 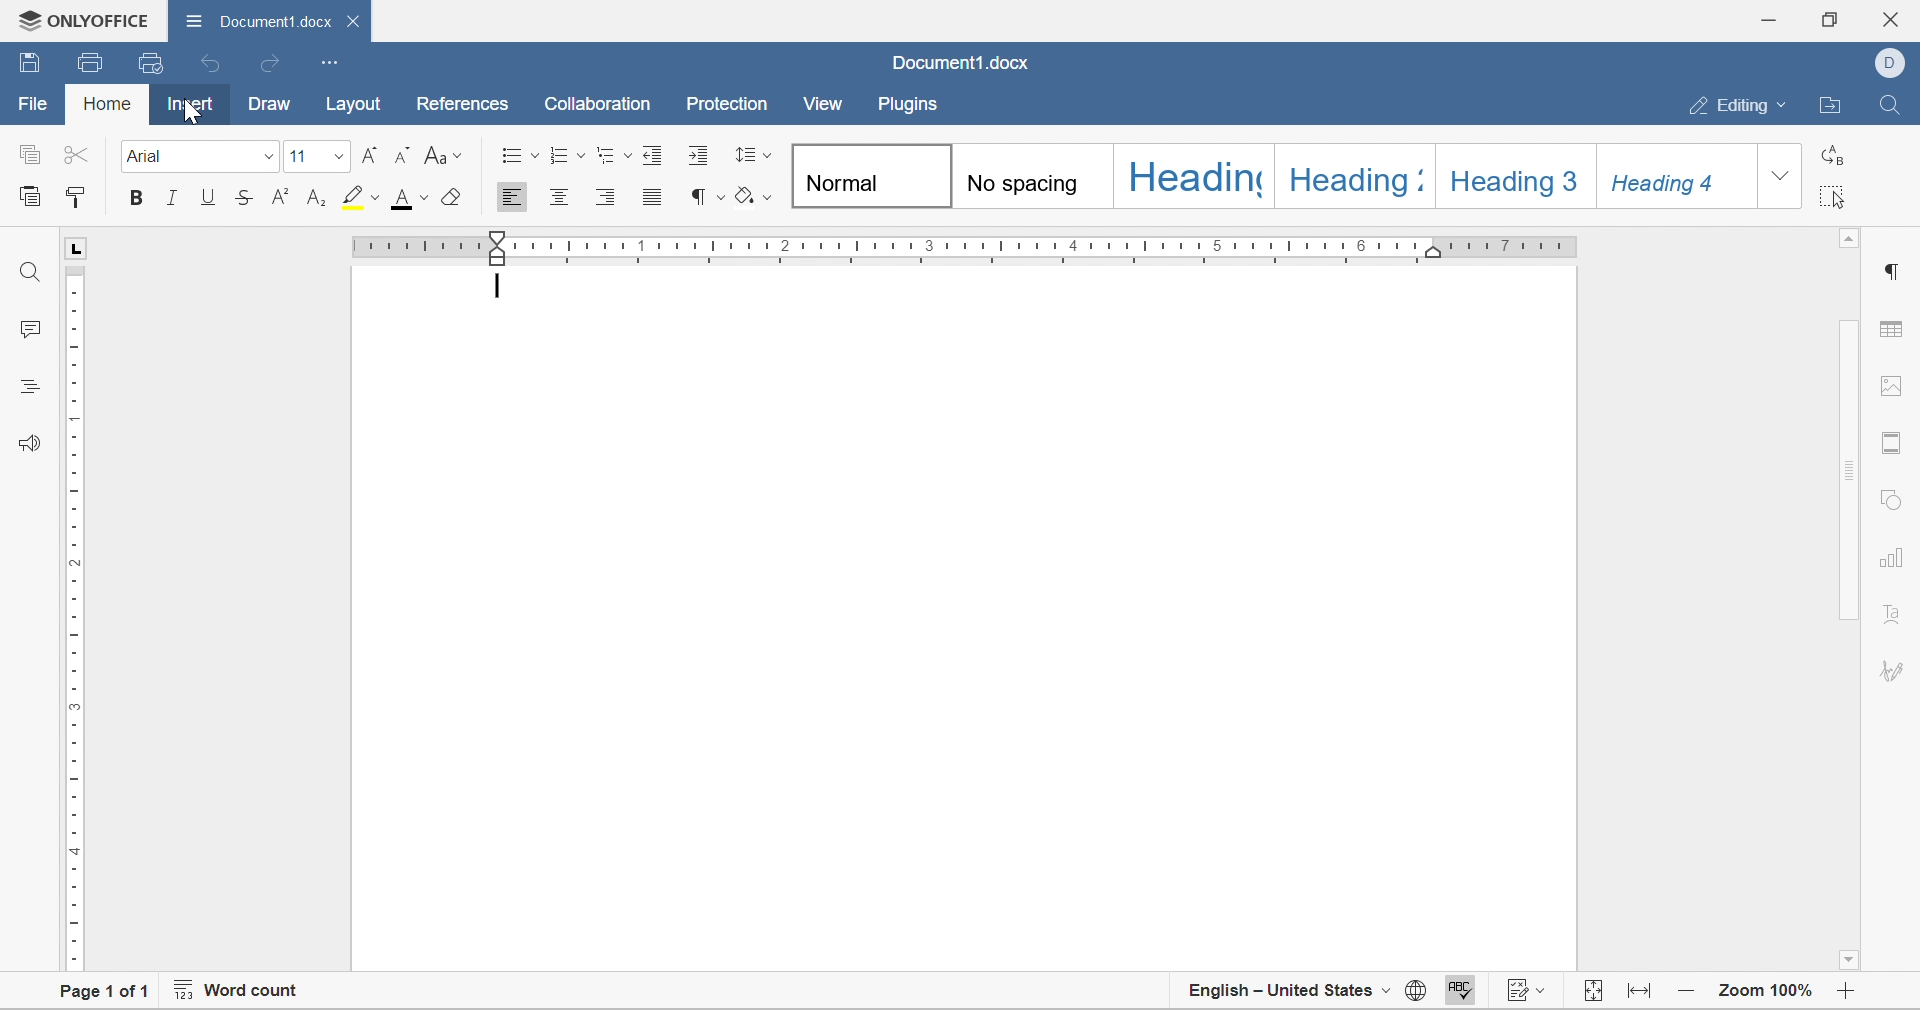 I want to click on Bold, so click(x=135, y=199).